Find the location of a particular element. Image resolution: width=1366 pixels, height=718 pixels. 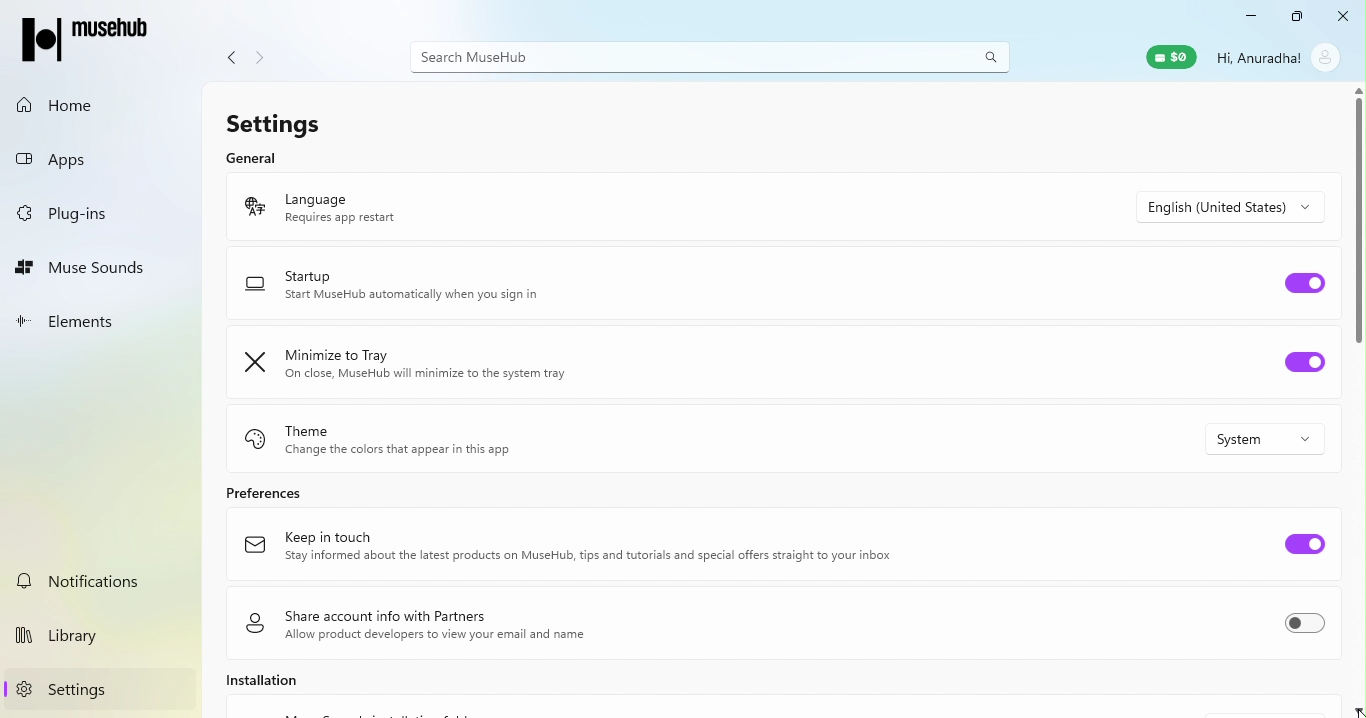

Toggle is located at coordinates (1309, 542).